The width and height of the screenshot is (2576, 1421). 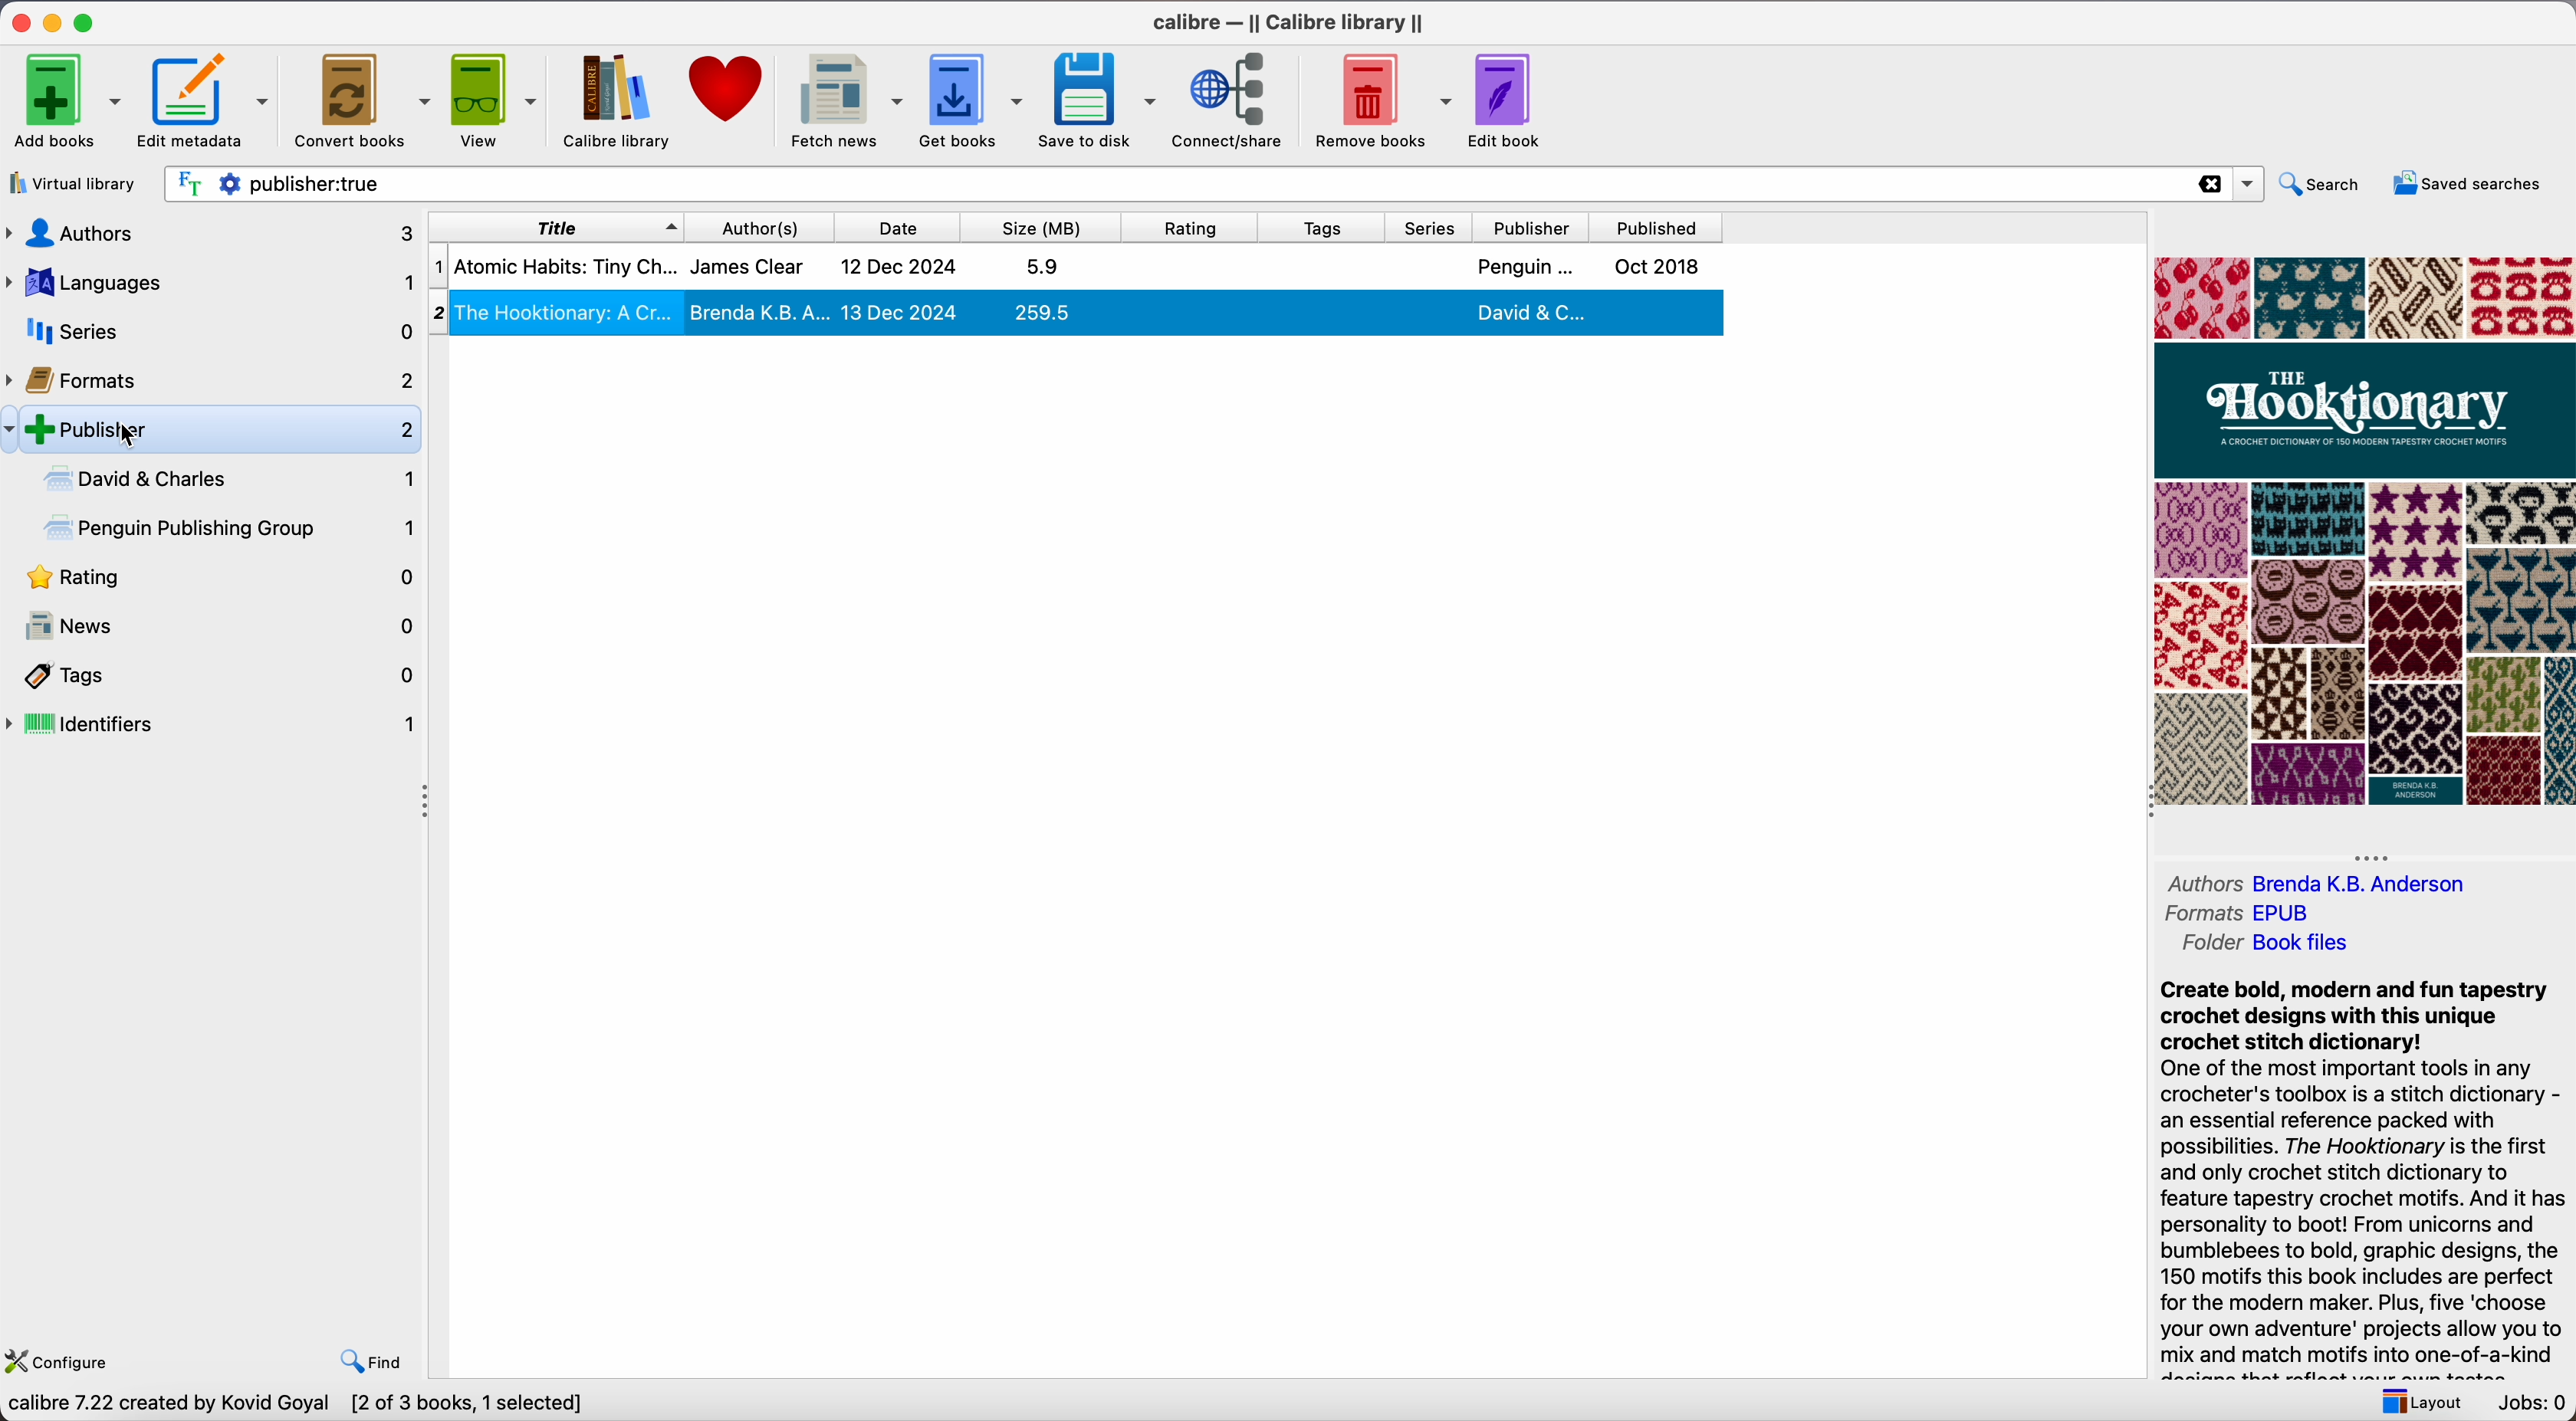 I want to click on add books, so click(x=66, y=98).